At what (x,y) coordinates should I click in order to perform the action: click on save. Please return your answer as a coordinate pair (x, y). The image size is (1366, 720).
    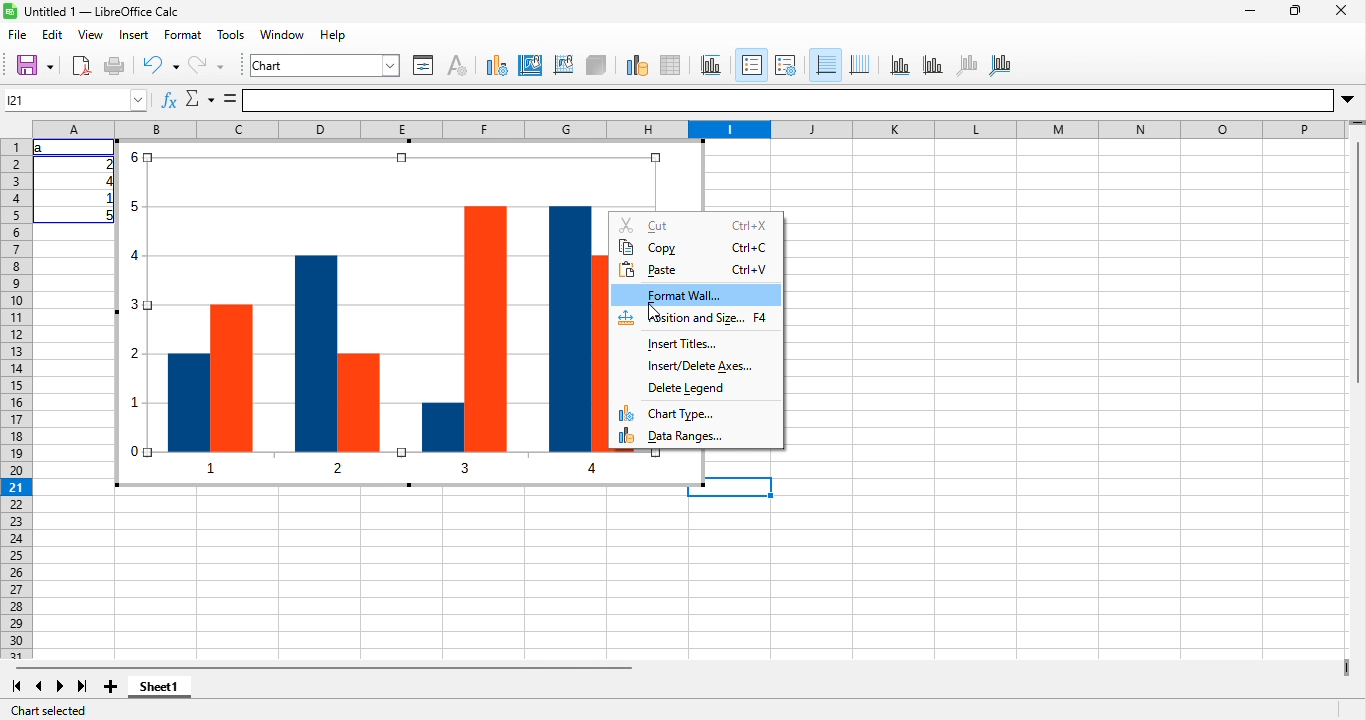
    Looking at the image, I should click on (34, 66).